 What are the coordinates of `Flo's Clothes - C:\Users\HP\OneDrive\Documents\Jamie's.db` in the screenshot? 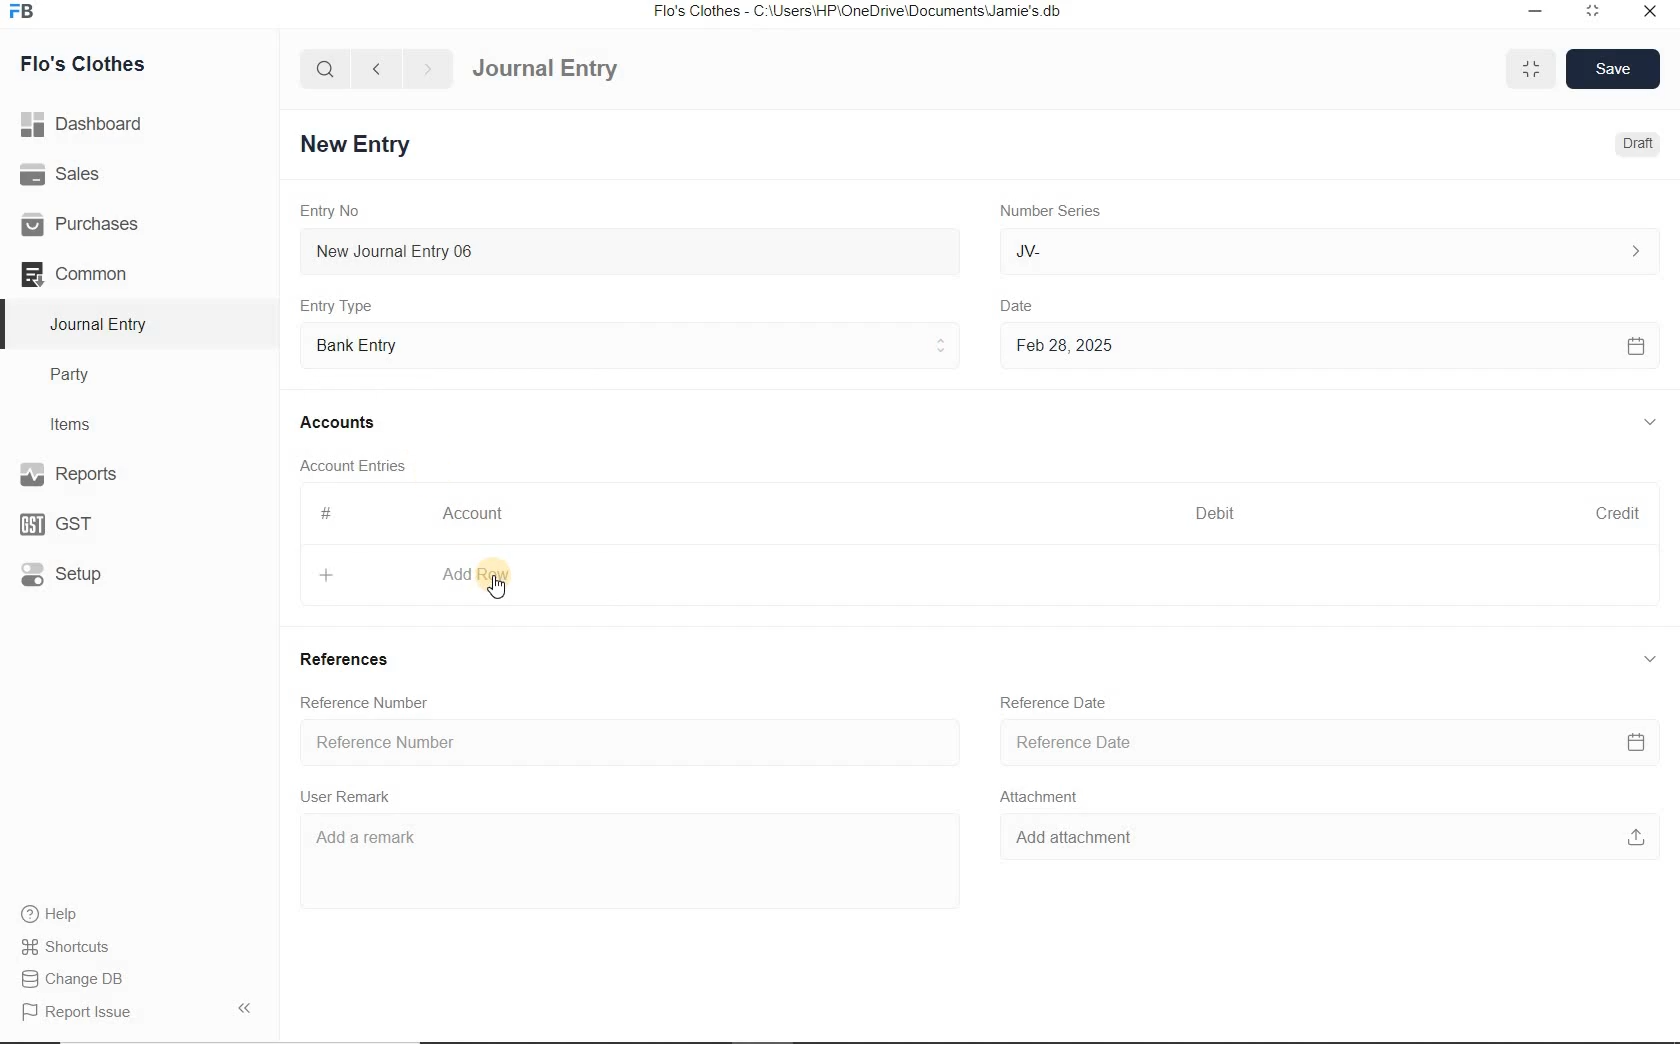 It's located at (859, 14).